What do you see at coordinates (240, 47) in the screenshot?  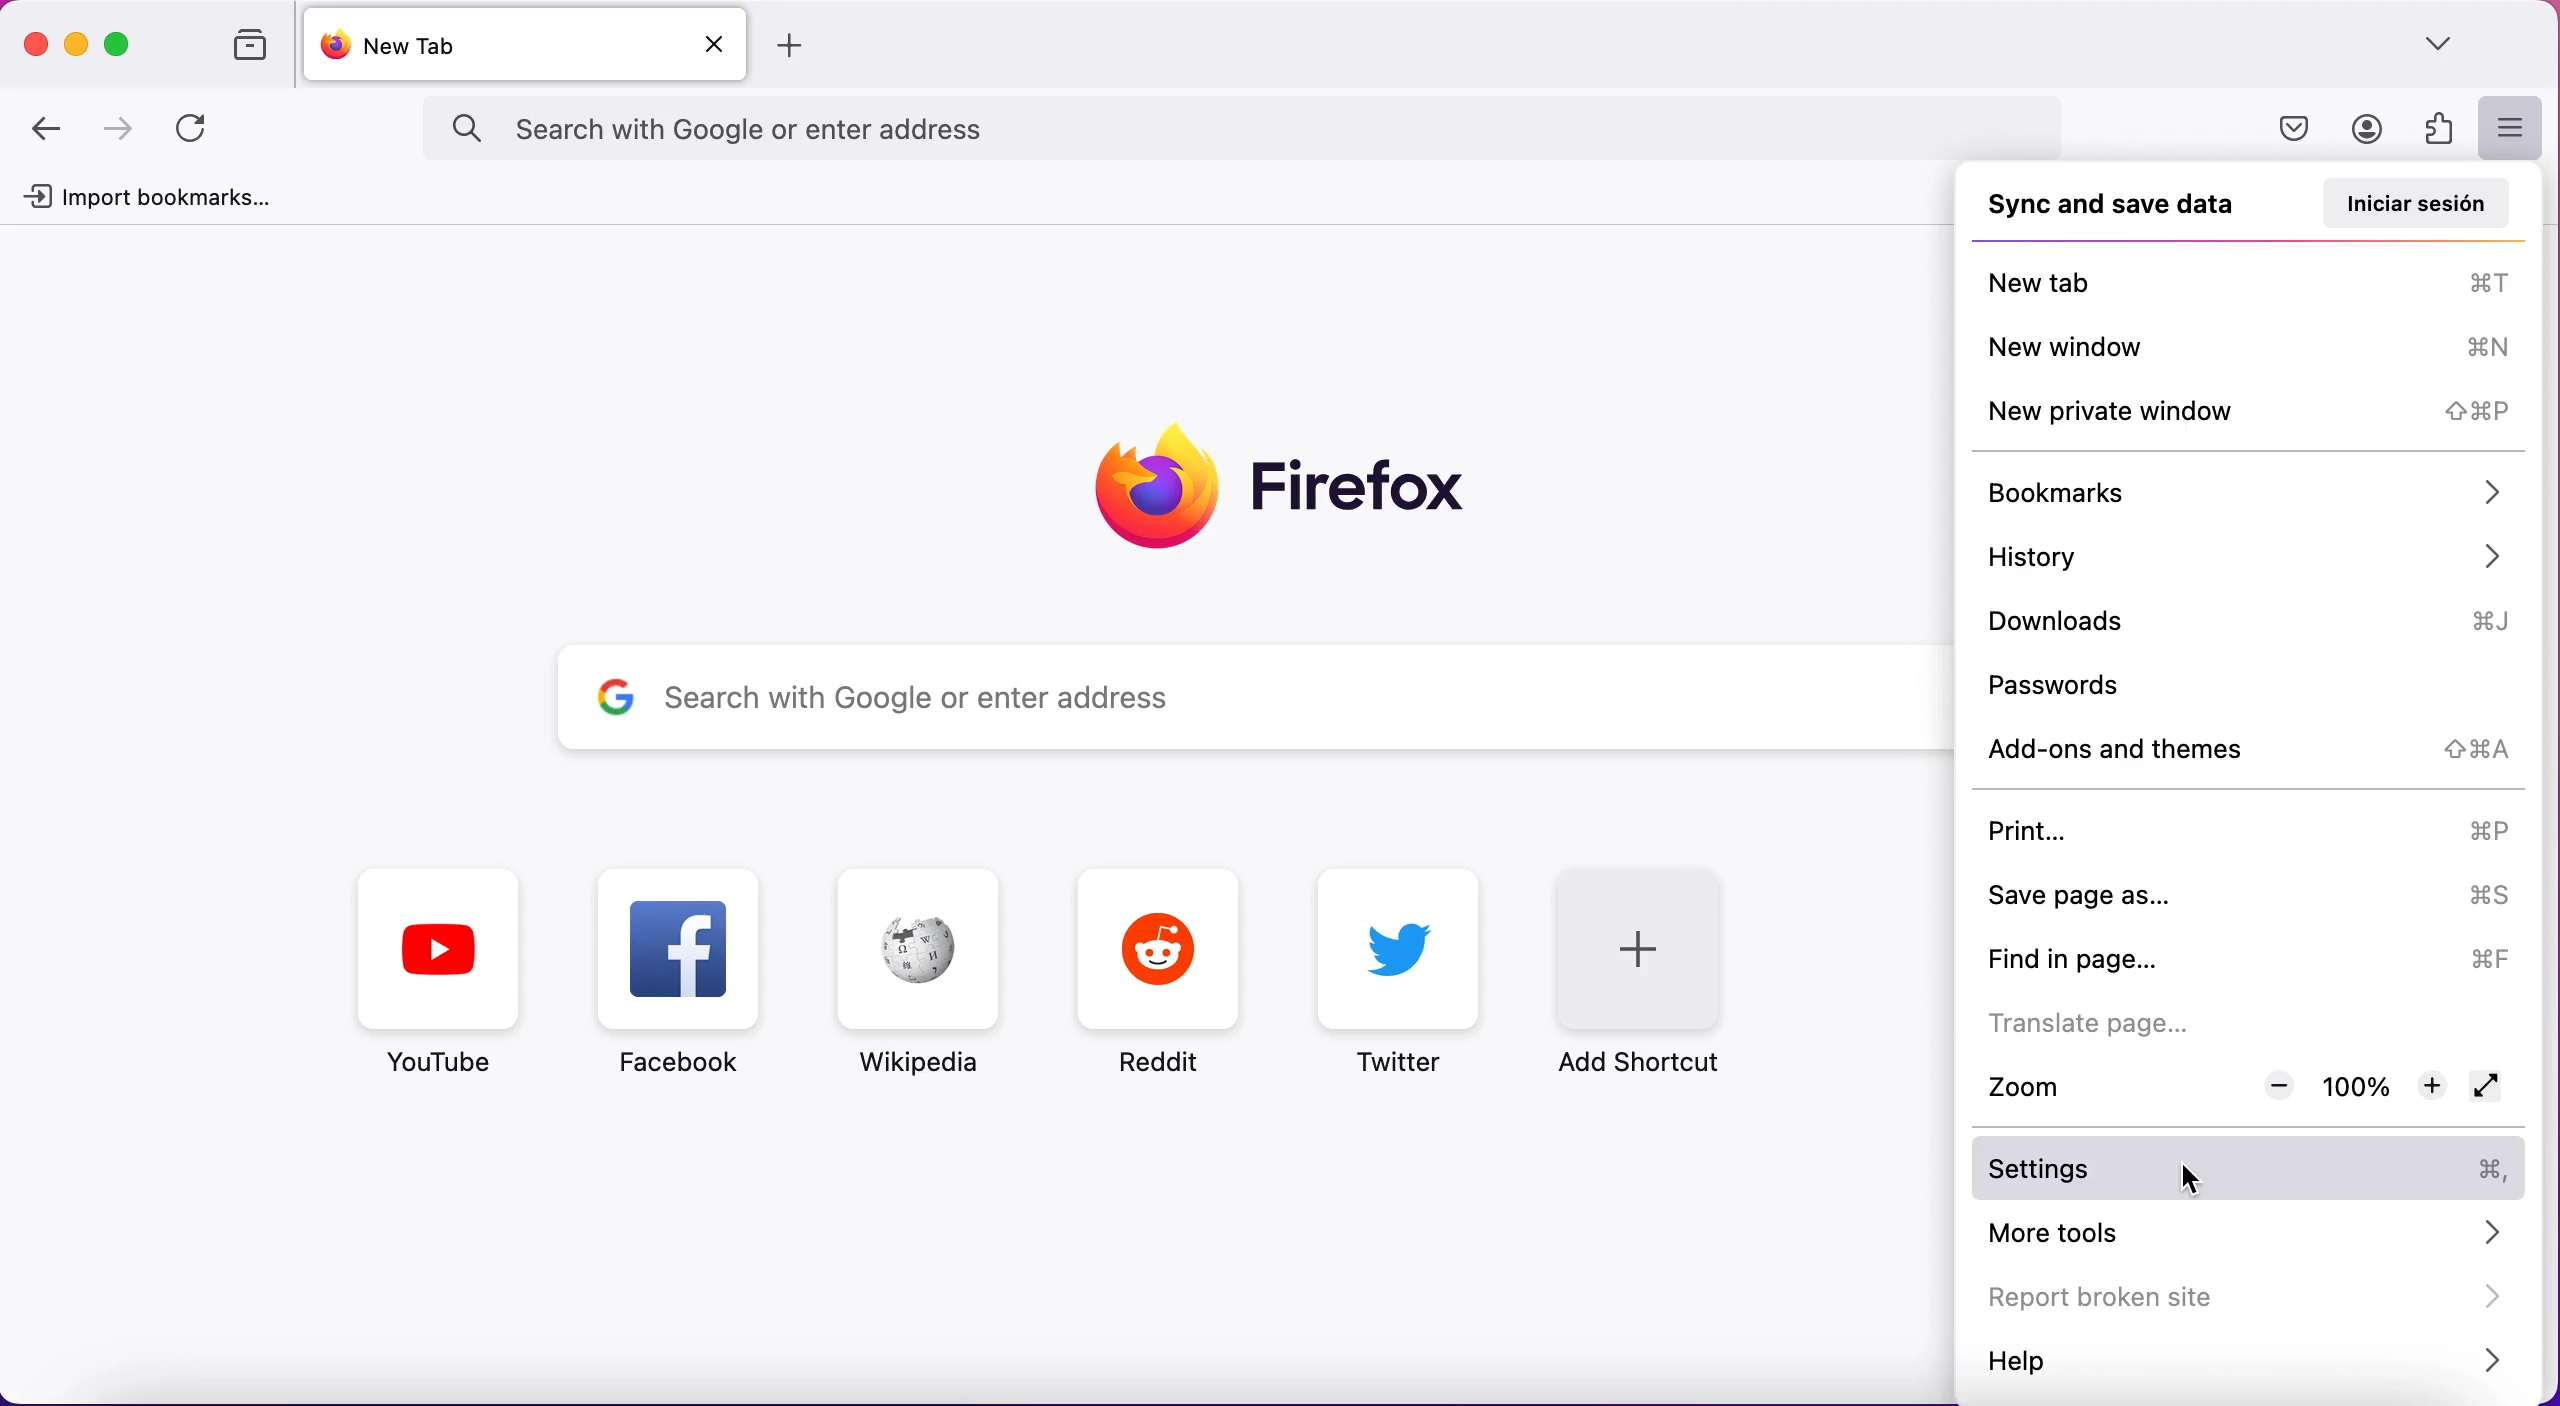 I see `view recent browsing across windows and devices` at bounding box center [240, 47].